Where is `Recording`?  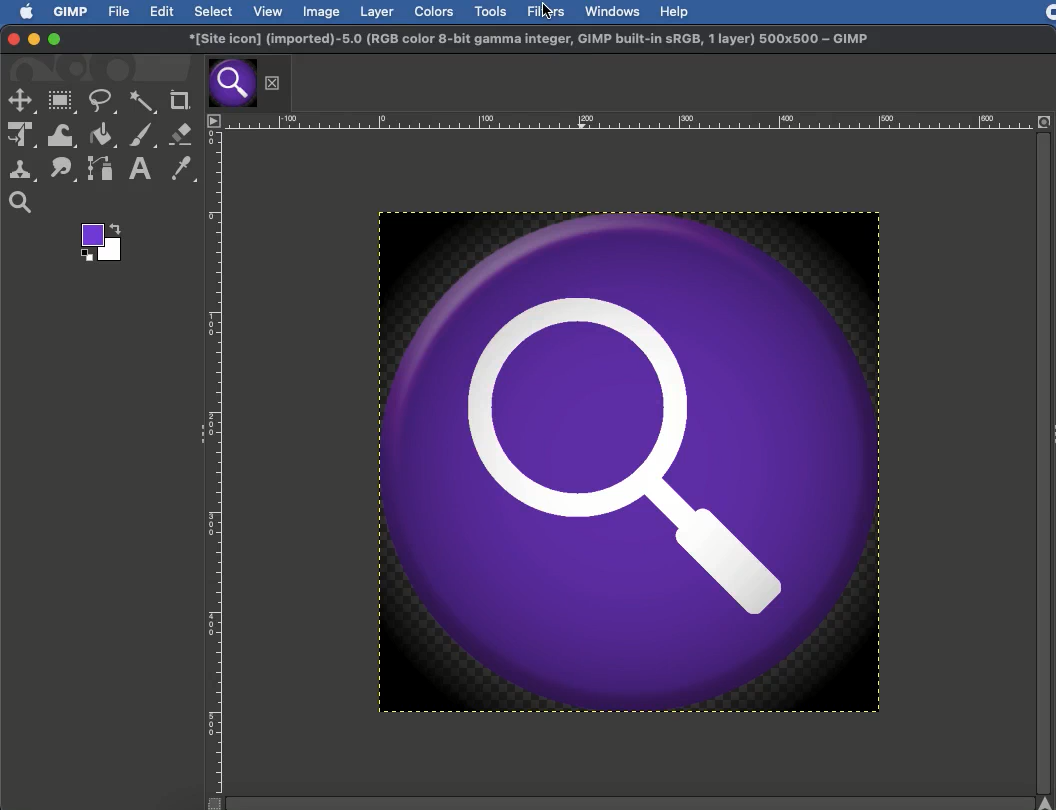
Recording is located at coordinates (1050, 13).